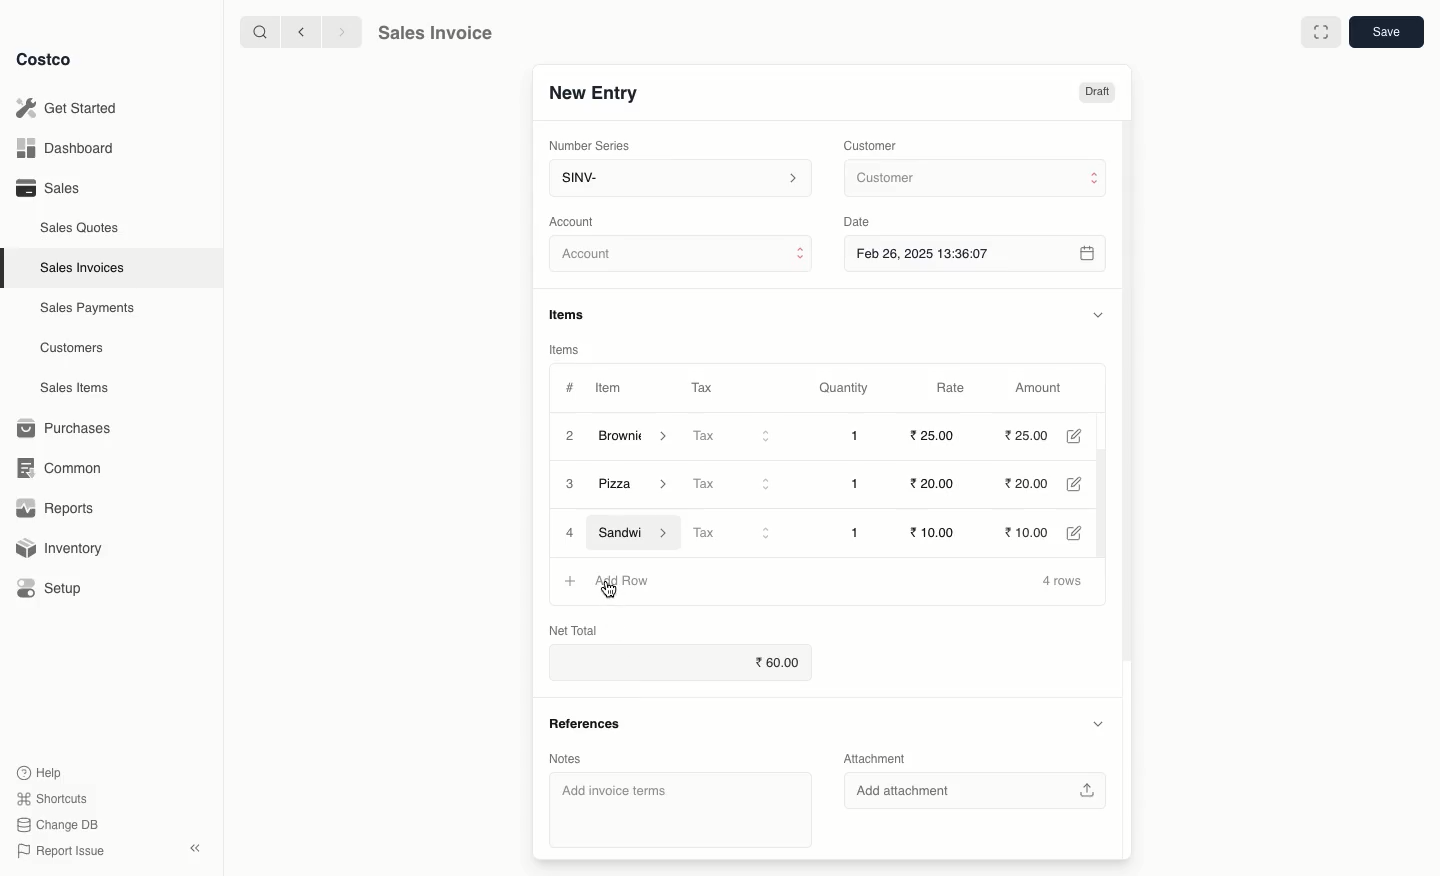 This screenshot has width=1440, height=876. What do you see at coordinates (51, 799) in the screenshot?
I see `Shortcuts` at bounding box center [51, 799].